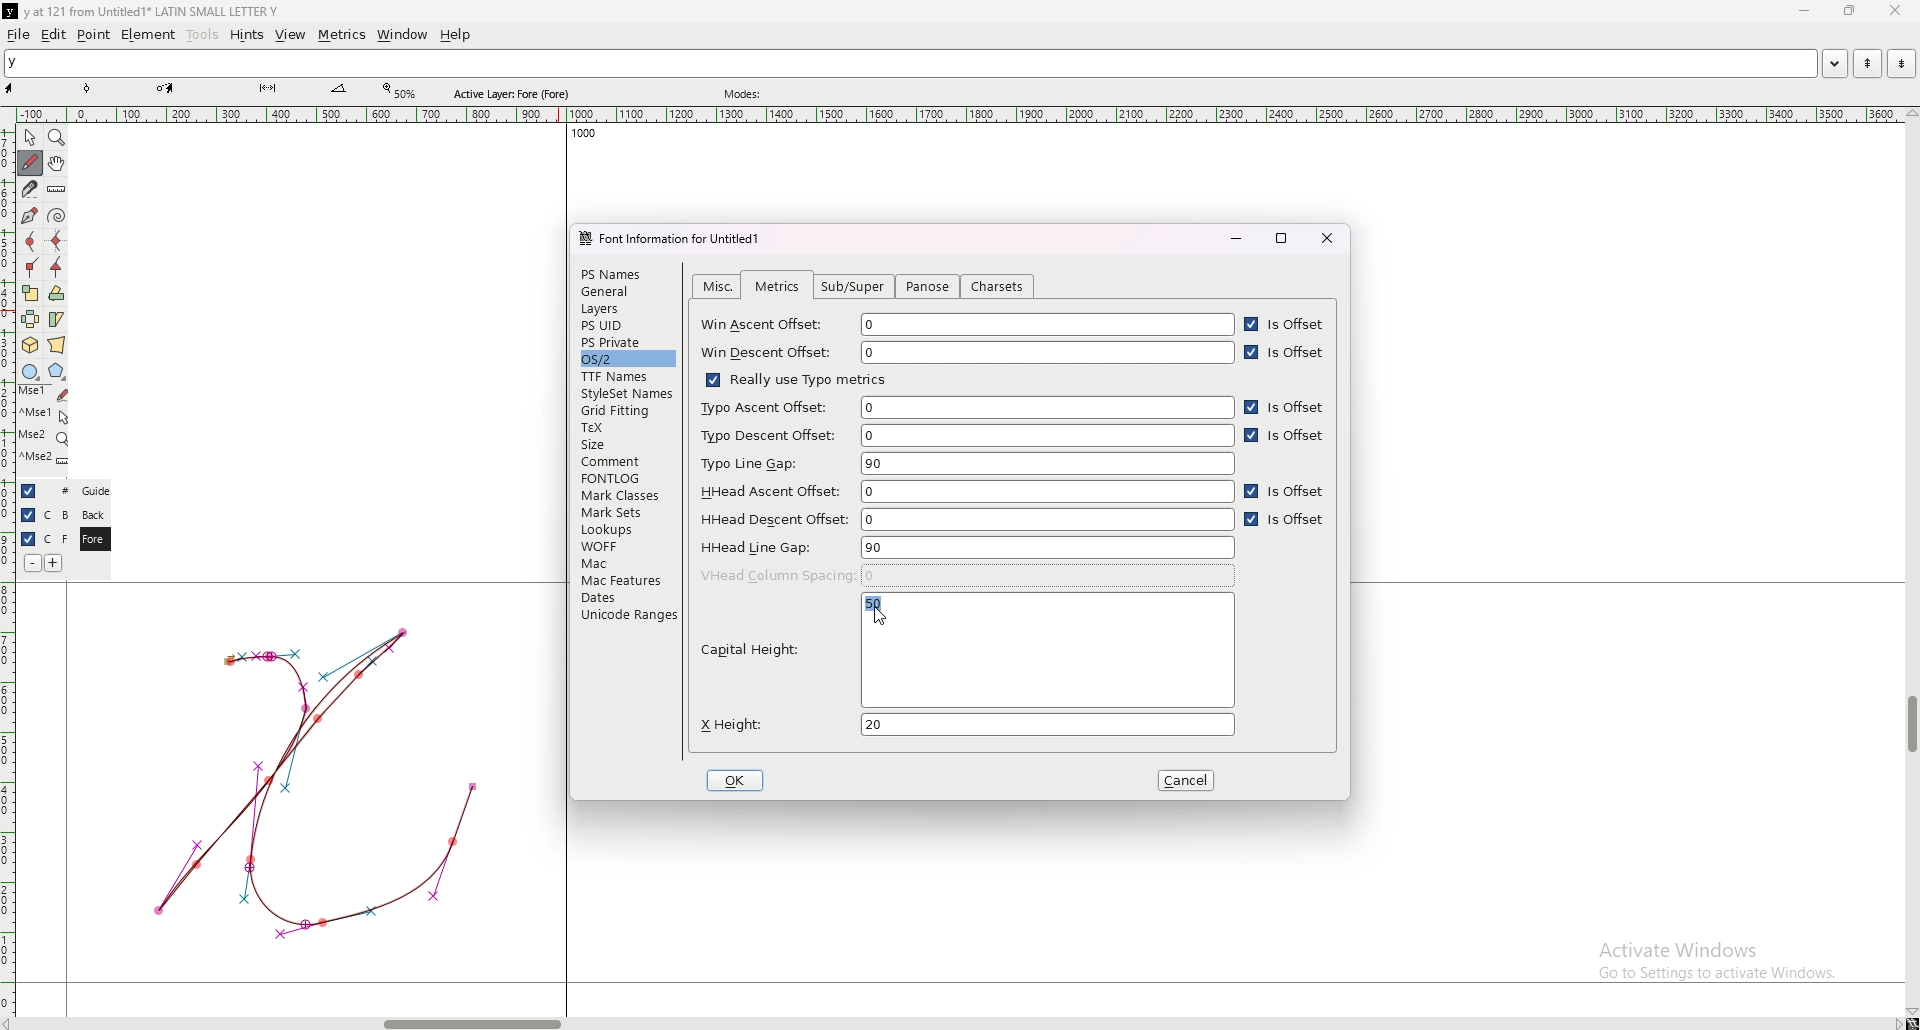 The image size is (1920, 1030). What do you see at coordinates (1235, 238) in the screenshot?
I see `minimize` at bounding box center [1235, 238].